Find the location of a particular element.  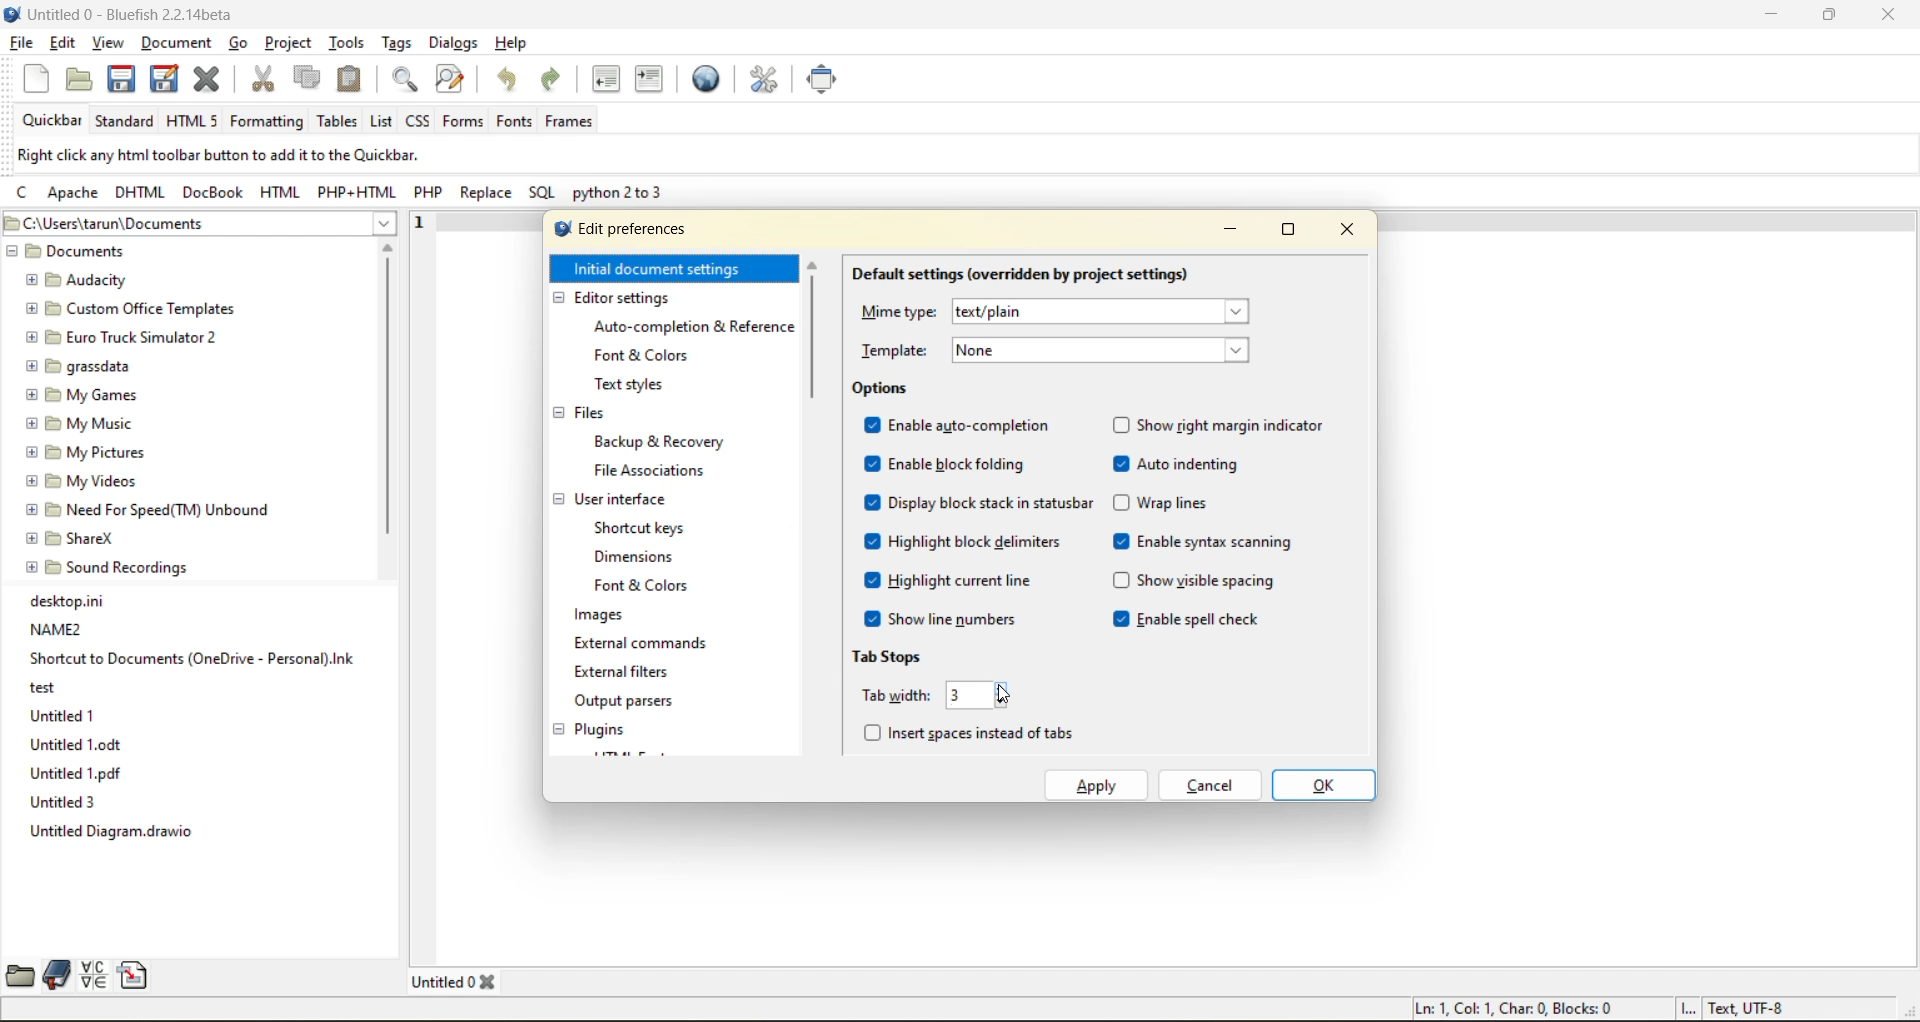

BE Audacity is located at coordinates (82, 278).